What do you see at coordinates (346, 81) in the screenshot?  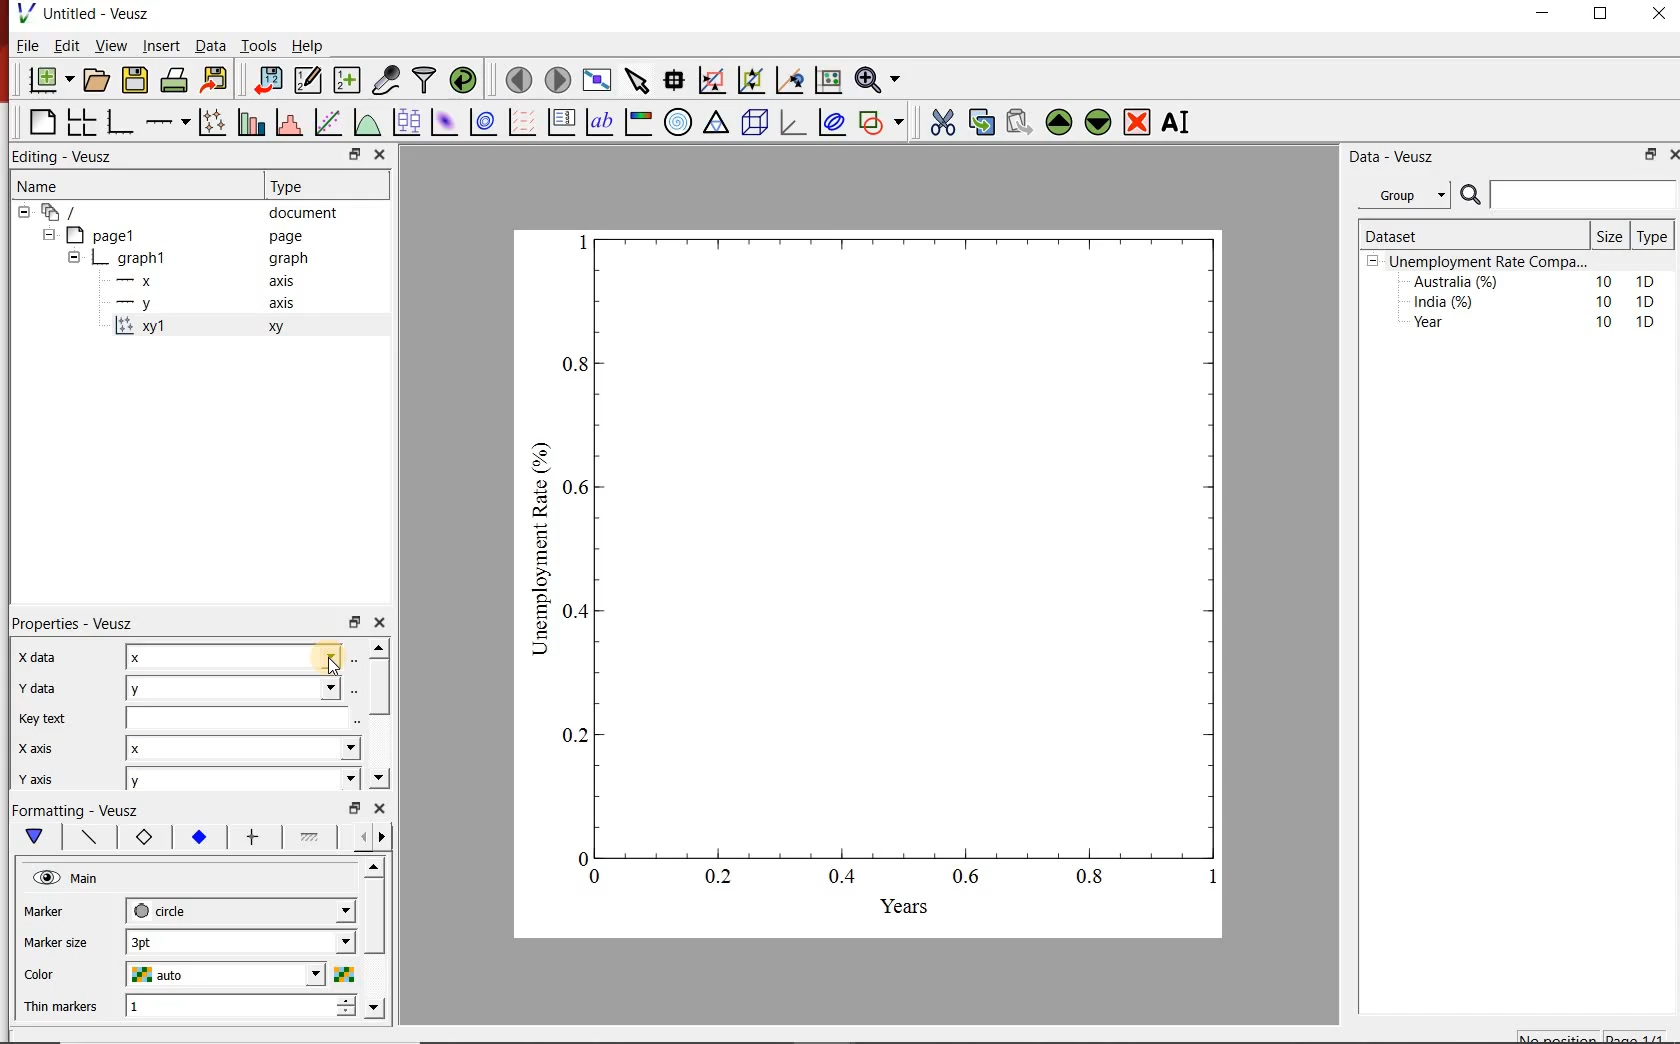 I see `create new datasets` at bounding box center [346, 81].